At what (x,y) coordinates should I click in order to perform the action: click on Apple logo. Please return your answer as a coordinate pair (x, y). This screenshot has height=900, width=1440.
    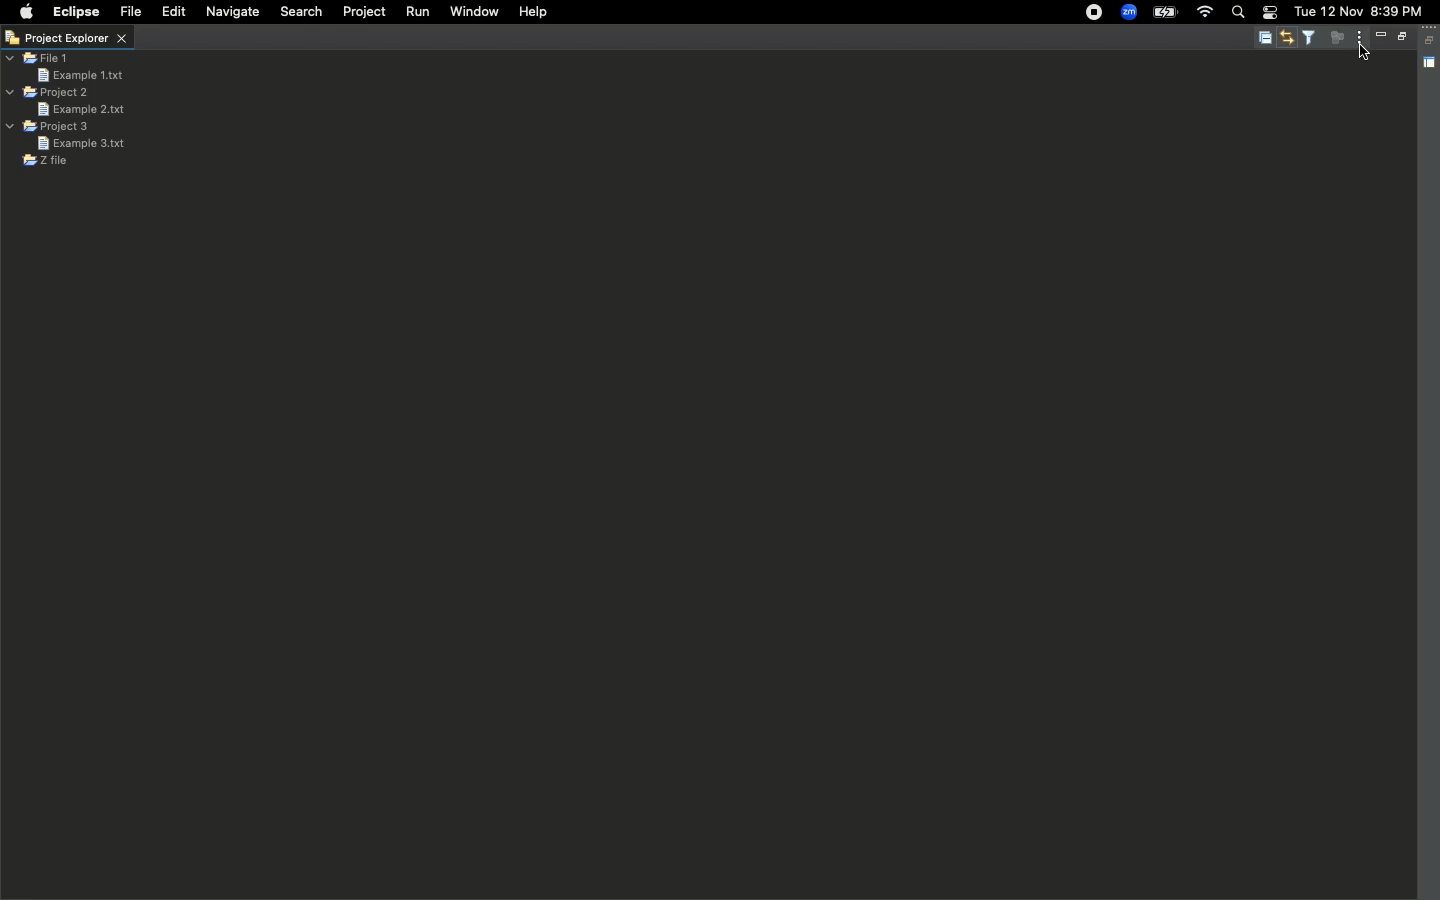
    Looking at the image, I should click on (27, 11).